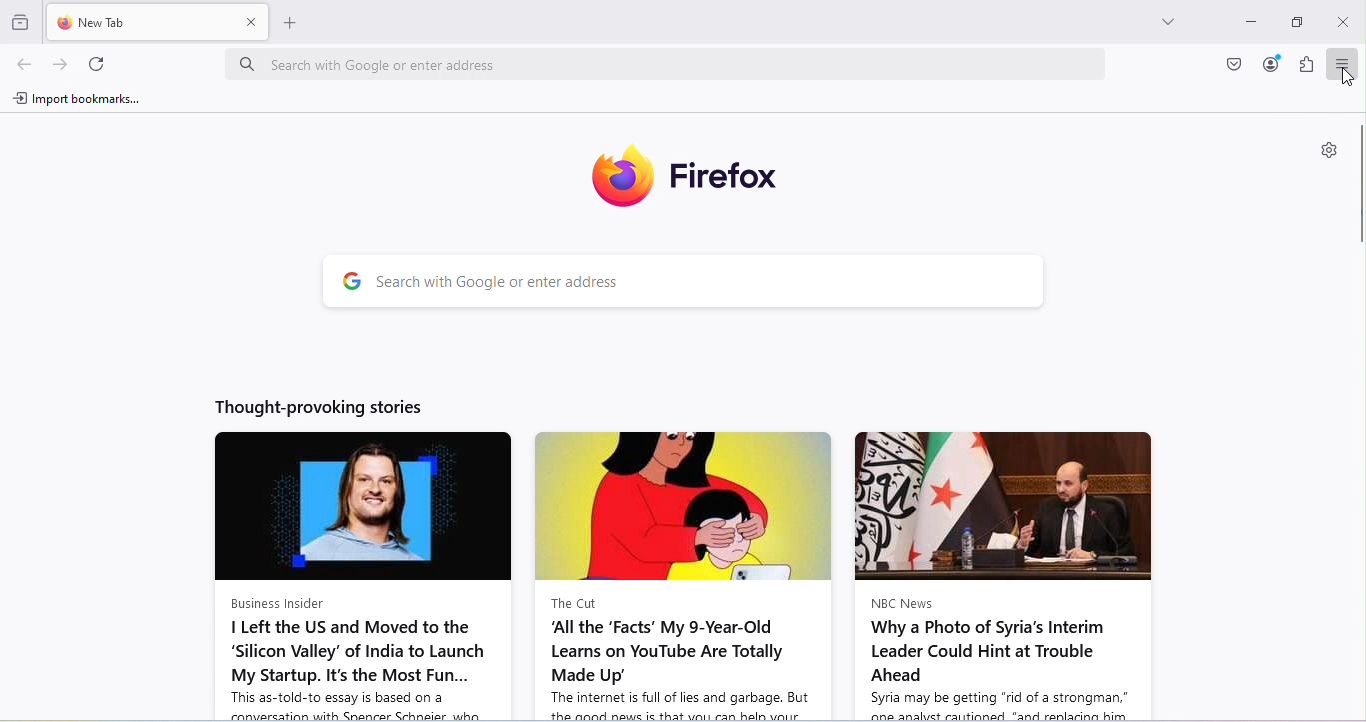 The width and height of the screenshot is (1366, 722). What do you see at coordinates (346, 282) in the screenshot?
I see `google logo` at bounding box center [346, 282].